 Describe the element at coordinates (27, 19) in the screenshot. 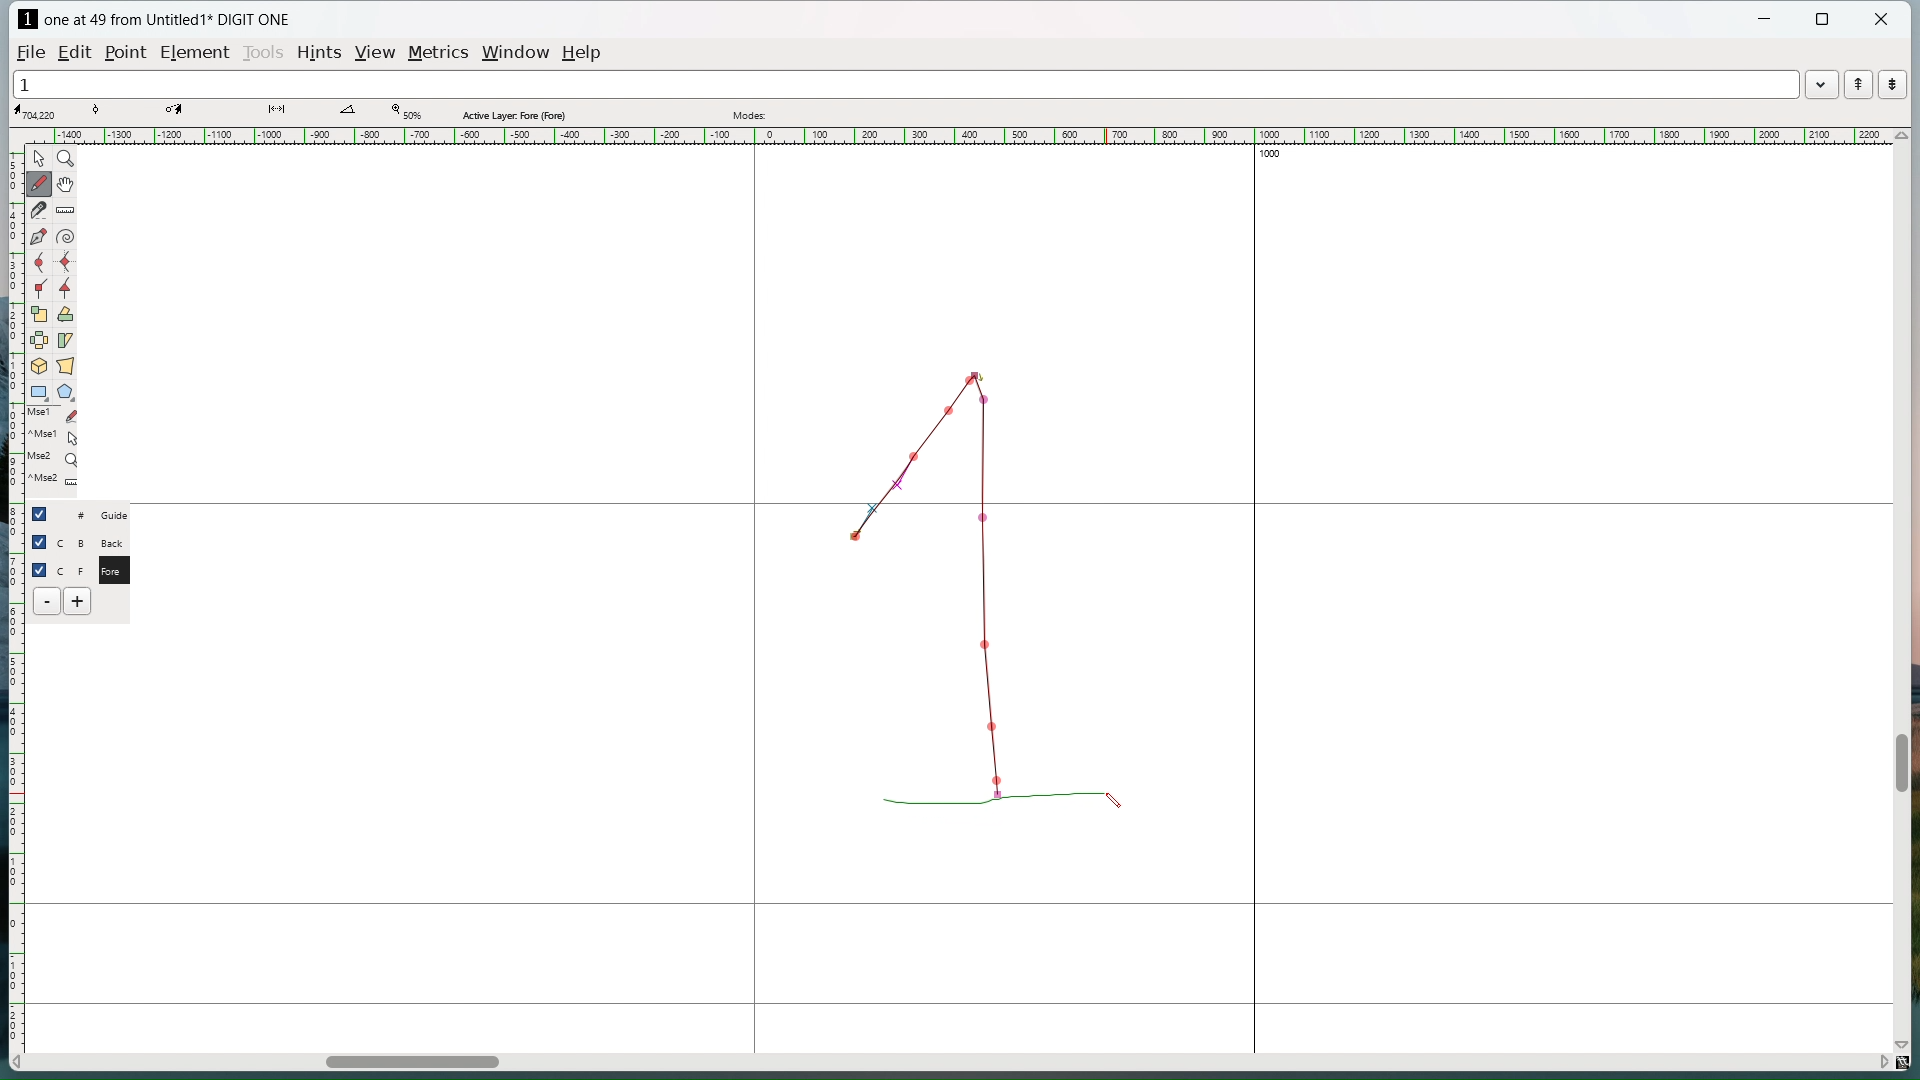

I see `logo` at that location.